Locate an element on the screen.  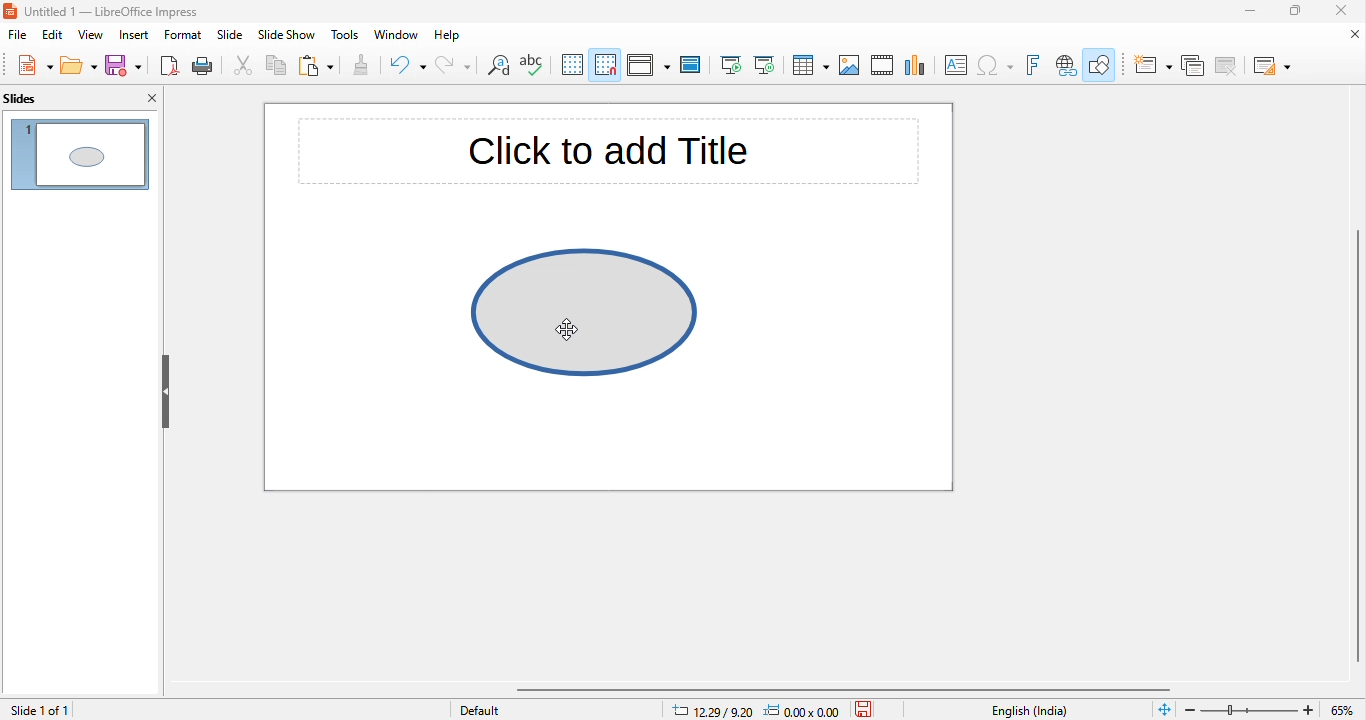
show draw function is located at coordinates (1101, 67).